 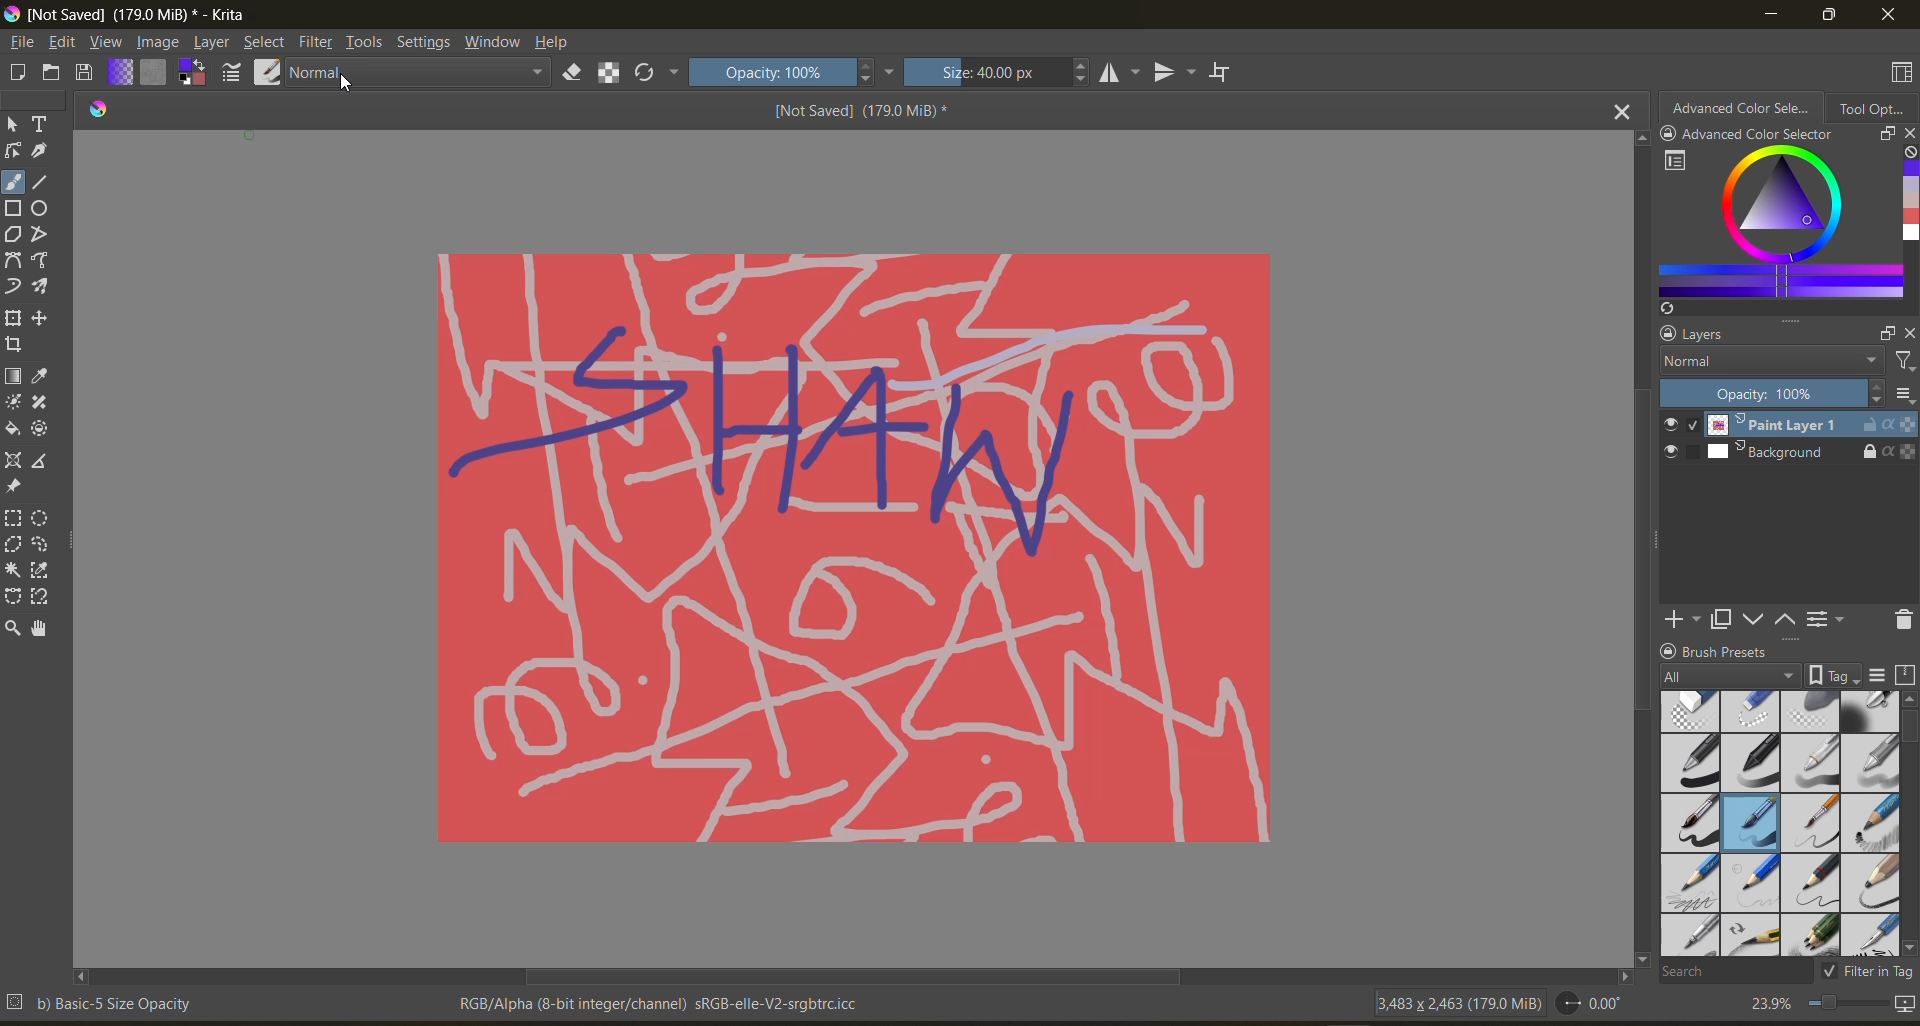 I want to click on fill gradient, so click(x=121, y=72).